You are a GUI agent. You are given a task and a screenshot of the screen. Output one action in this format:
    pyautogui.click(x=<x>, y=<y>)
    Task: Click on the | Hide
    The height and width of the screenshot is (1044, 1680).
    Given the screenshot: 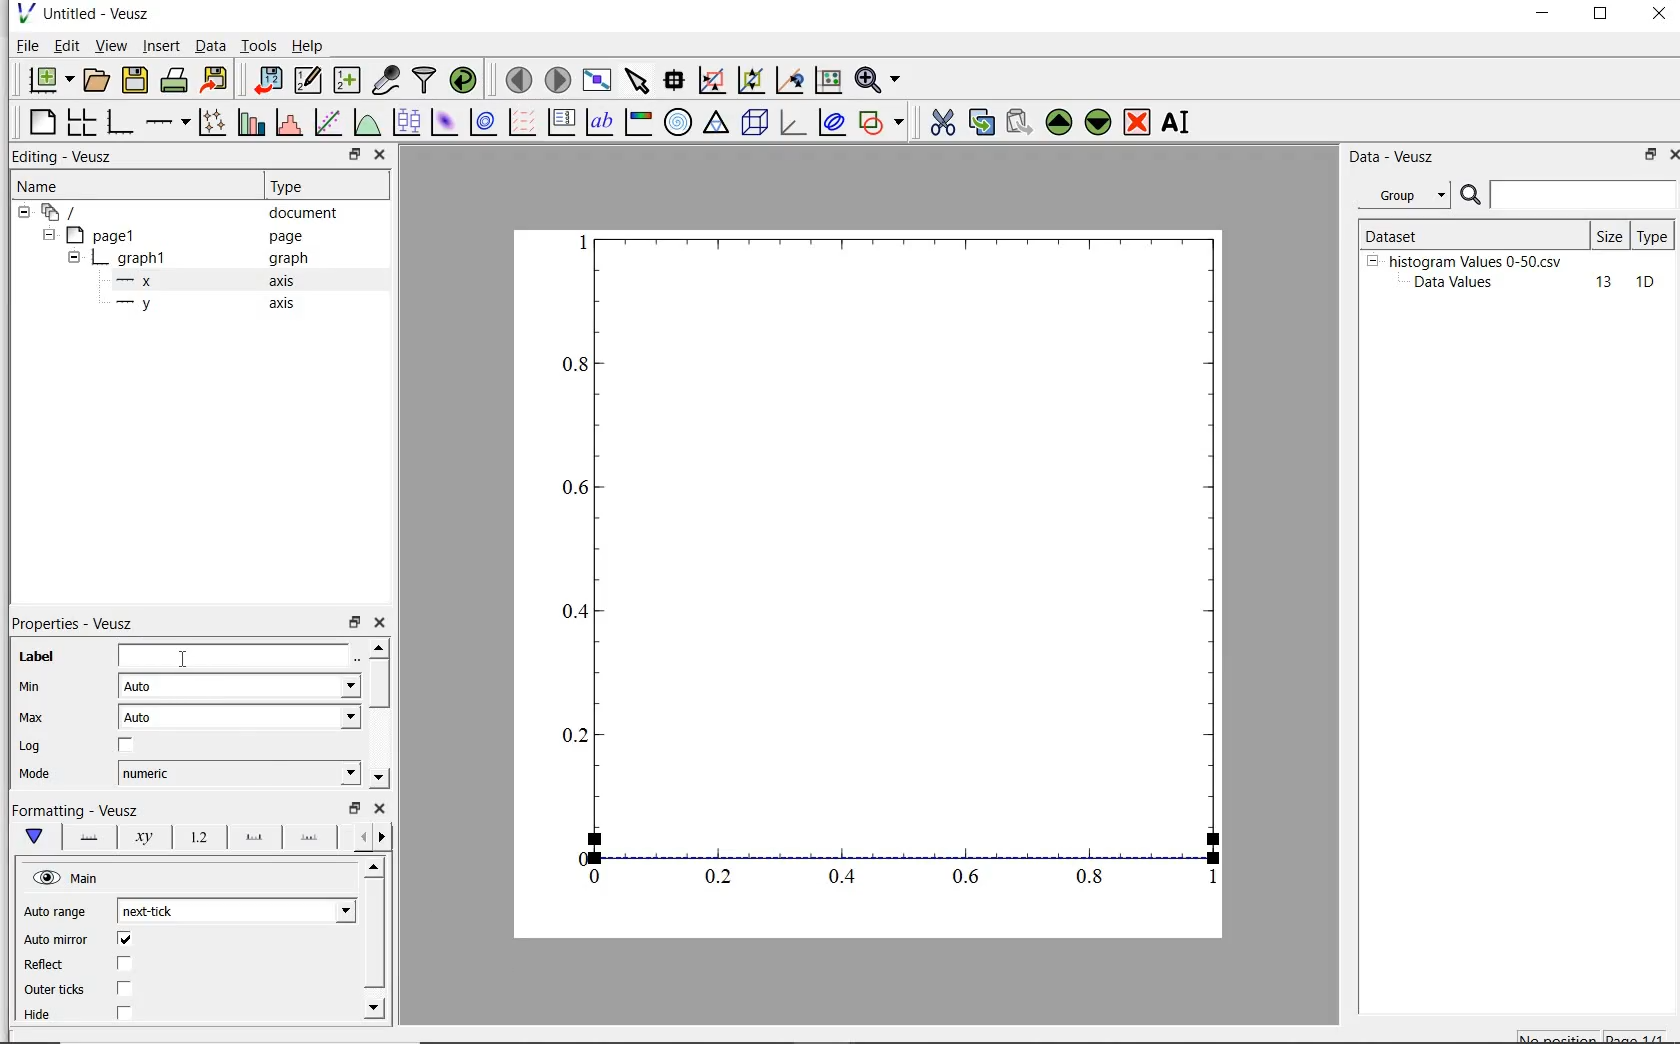 What is the action you would take?
    pyautogui.click(x=36, y=1015)
    